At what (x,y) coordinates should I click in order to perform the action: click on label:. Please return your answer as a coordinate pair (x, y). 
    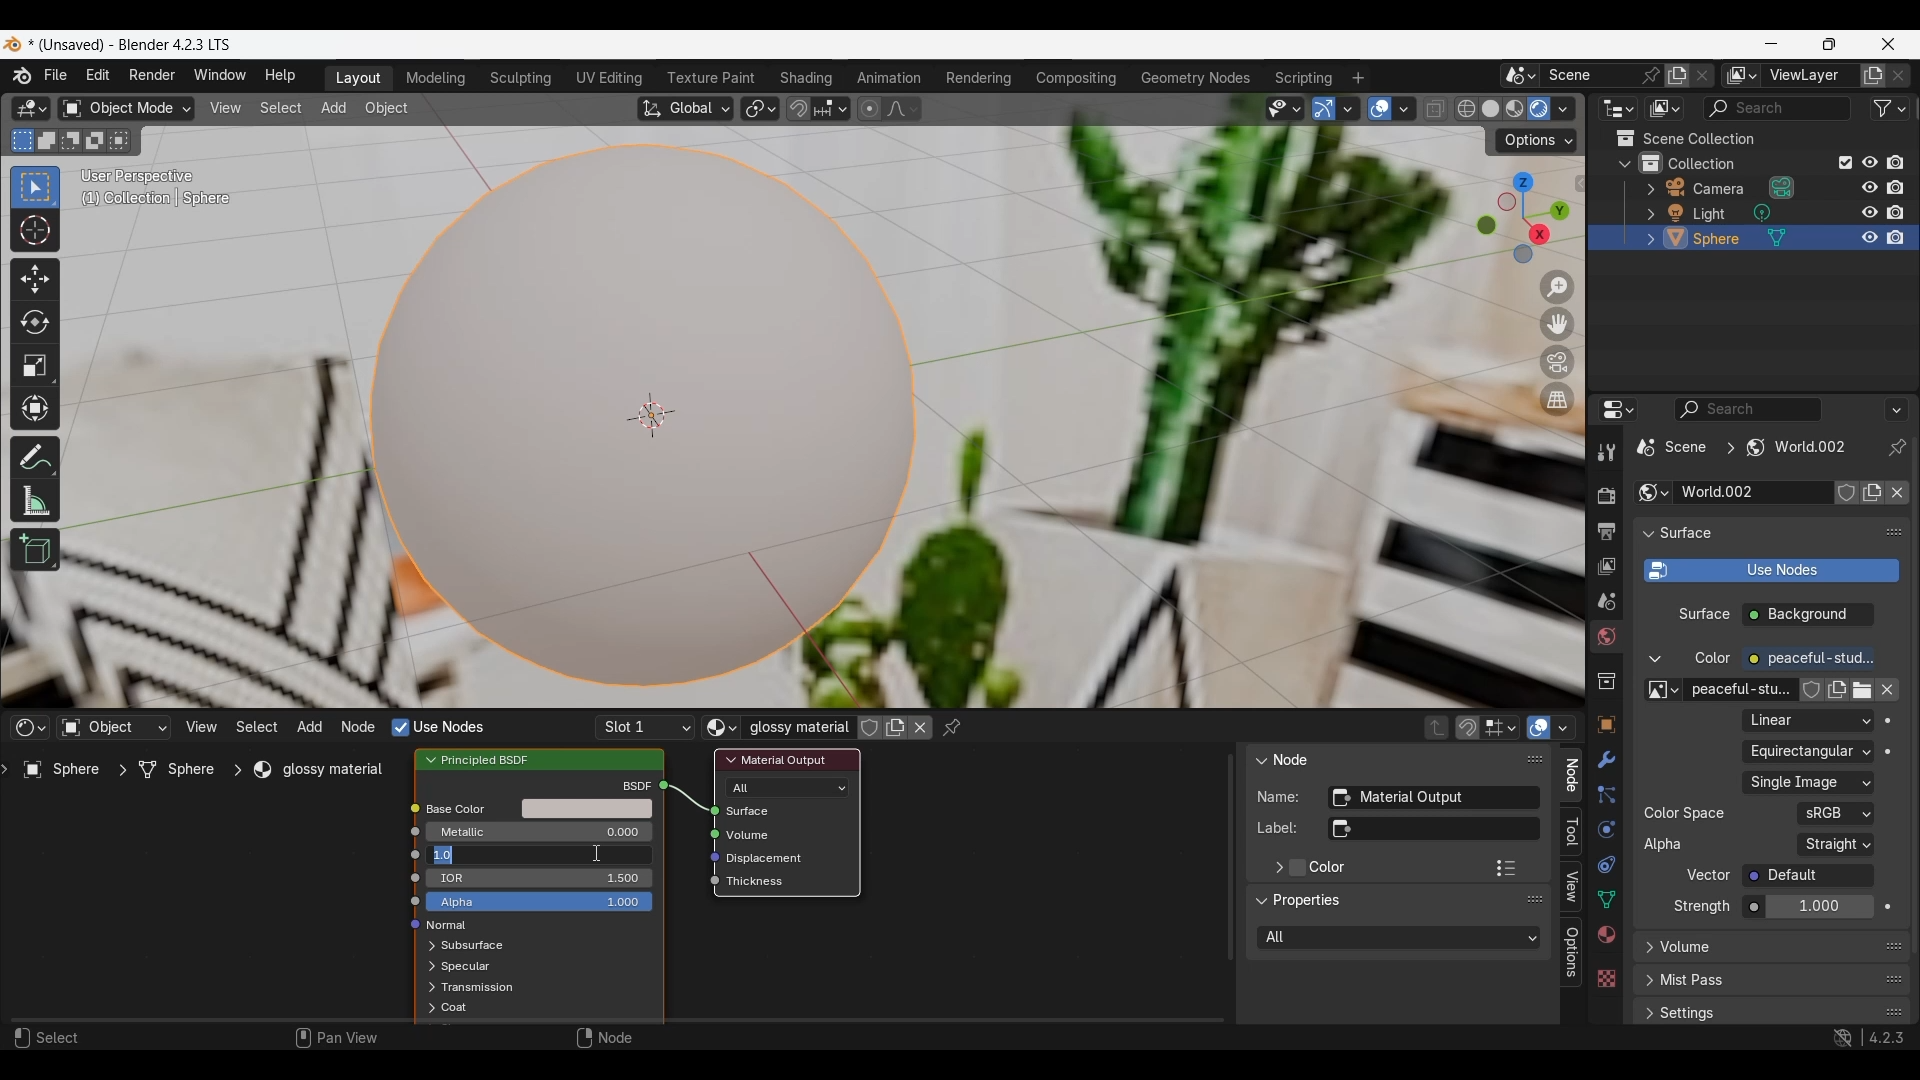
    Looking at the image, I should click on (1278, 828).